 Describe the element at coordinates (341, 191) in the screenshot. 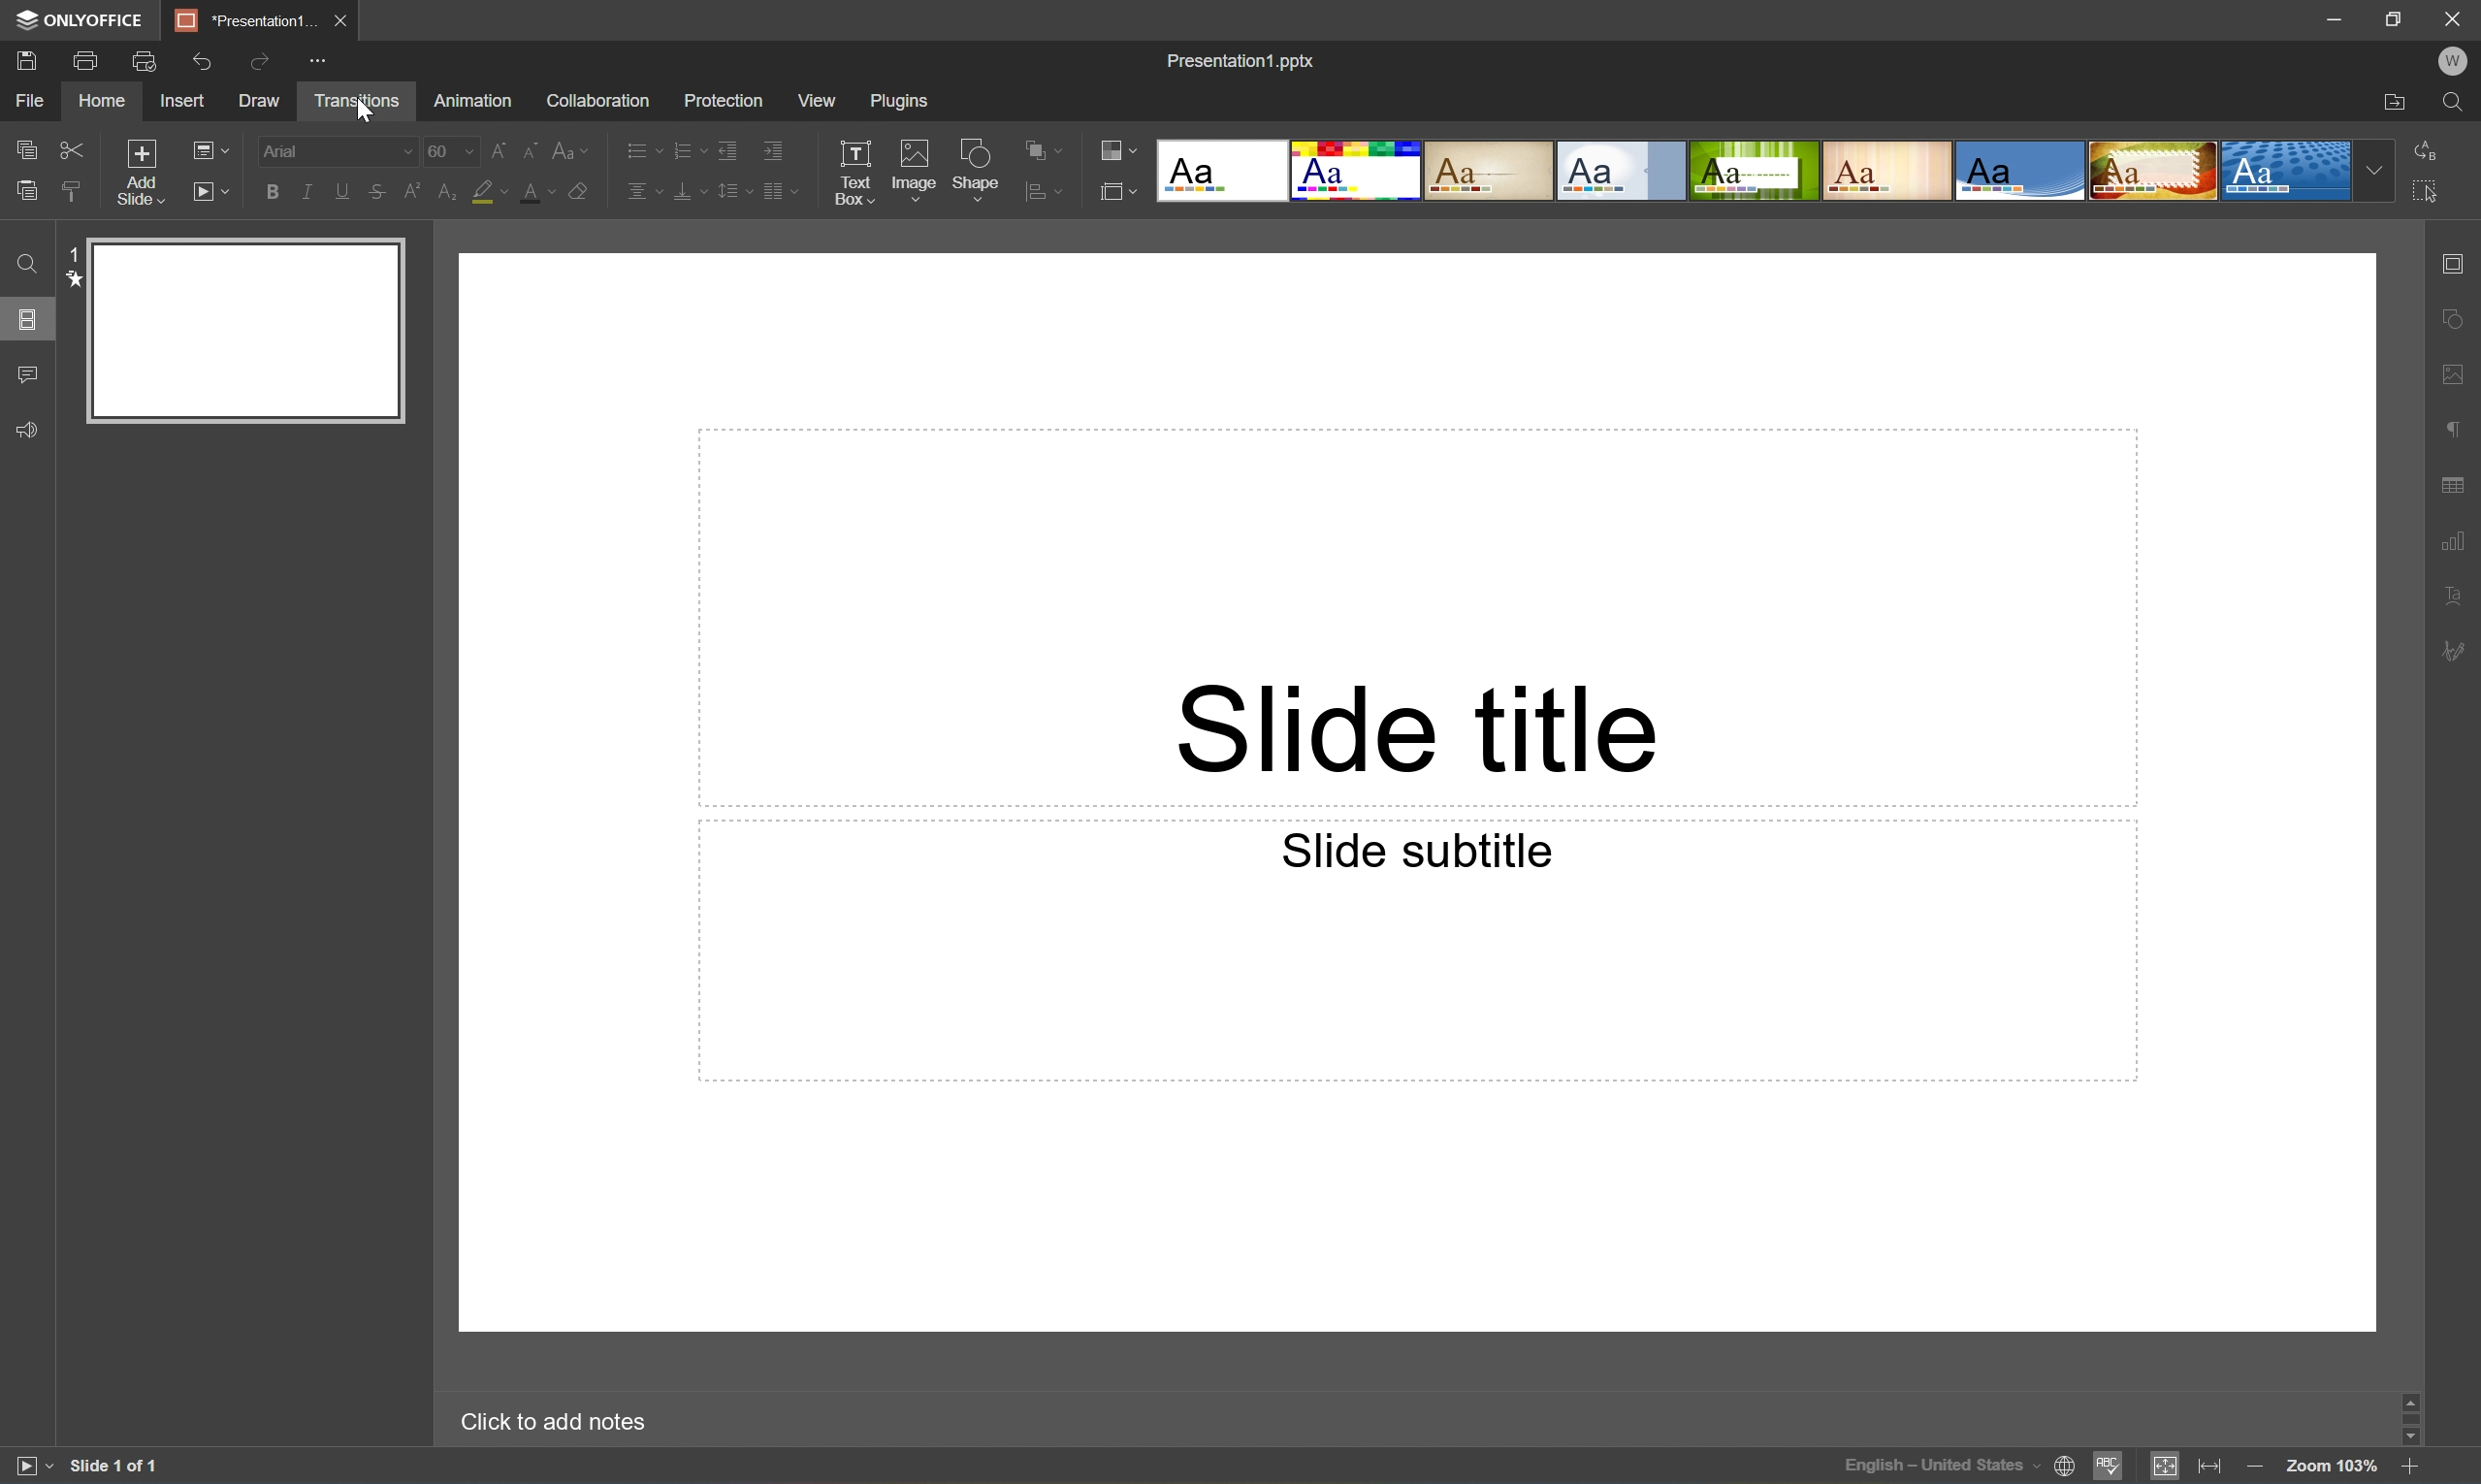

I see `Underline` at that location.